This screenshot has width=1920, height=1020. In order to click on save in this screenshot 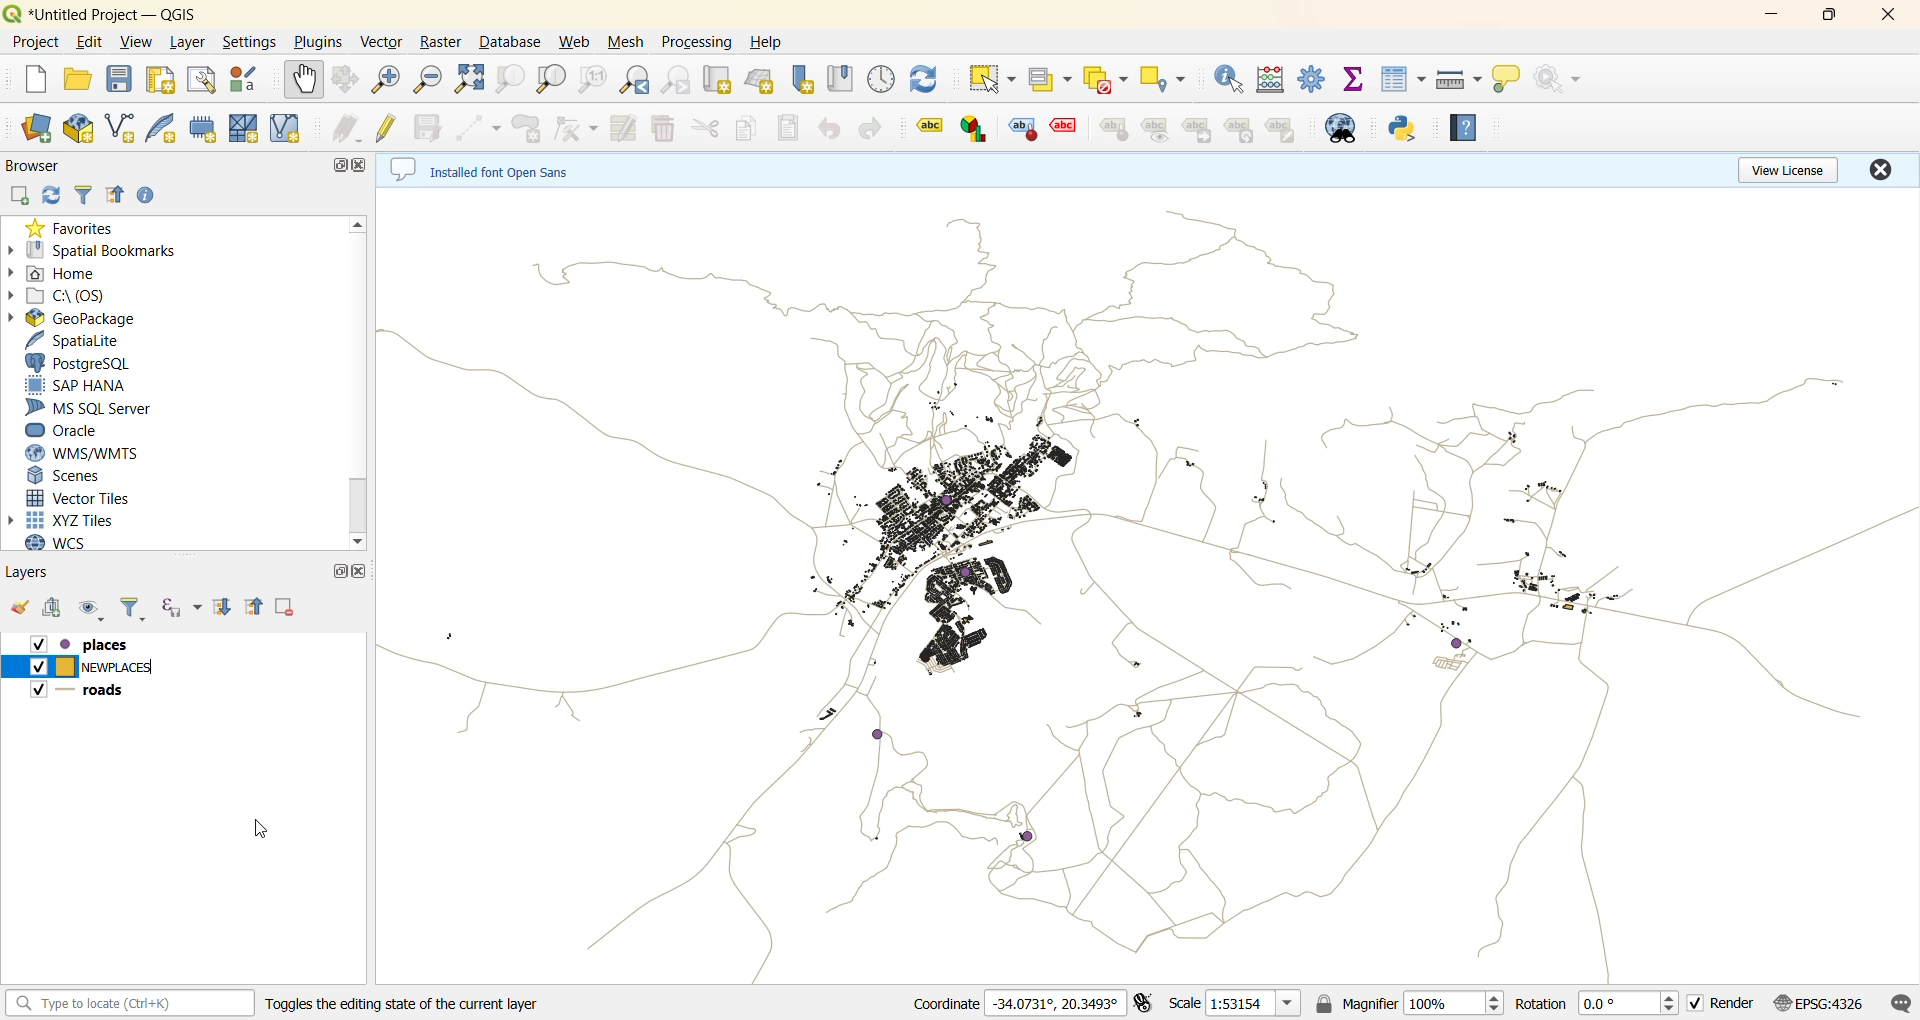, I will do `click(121, 82)`.